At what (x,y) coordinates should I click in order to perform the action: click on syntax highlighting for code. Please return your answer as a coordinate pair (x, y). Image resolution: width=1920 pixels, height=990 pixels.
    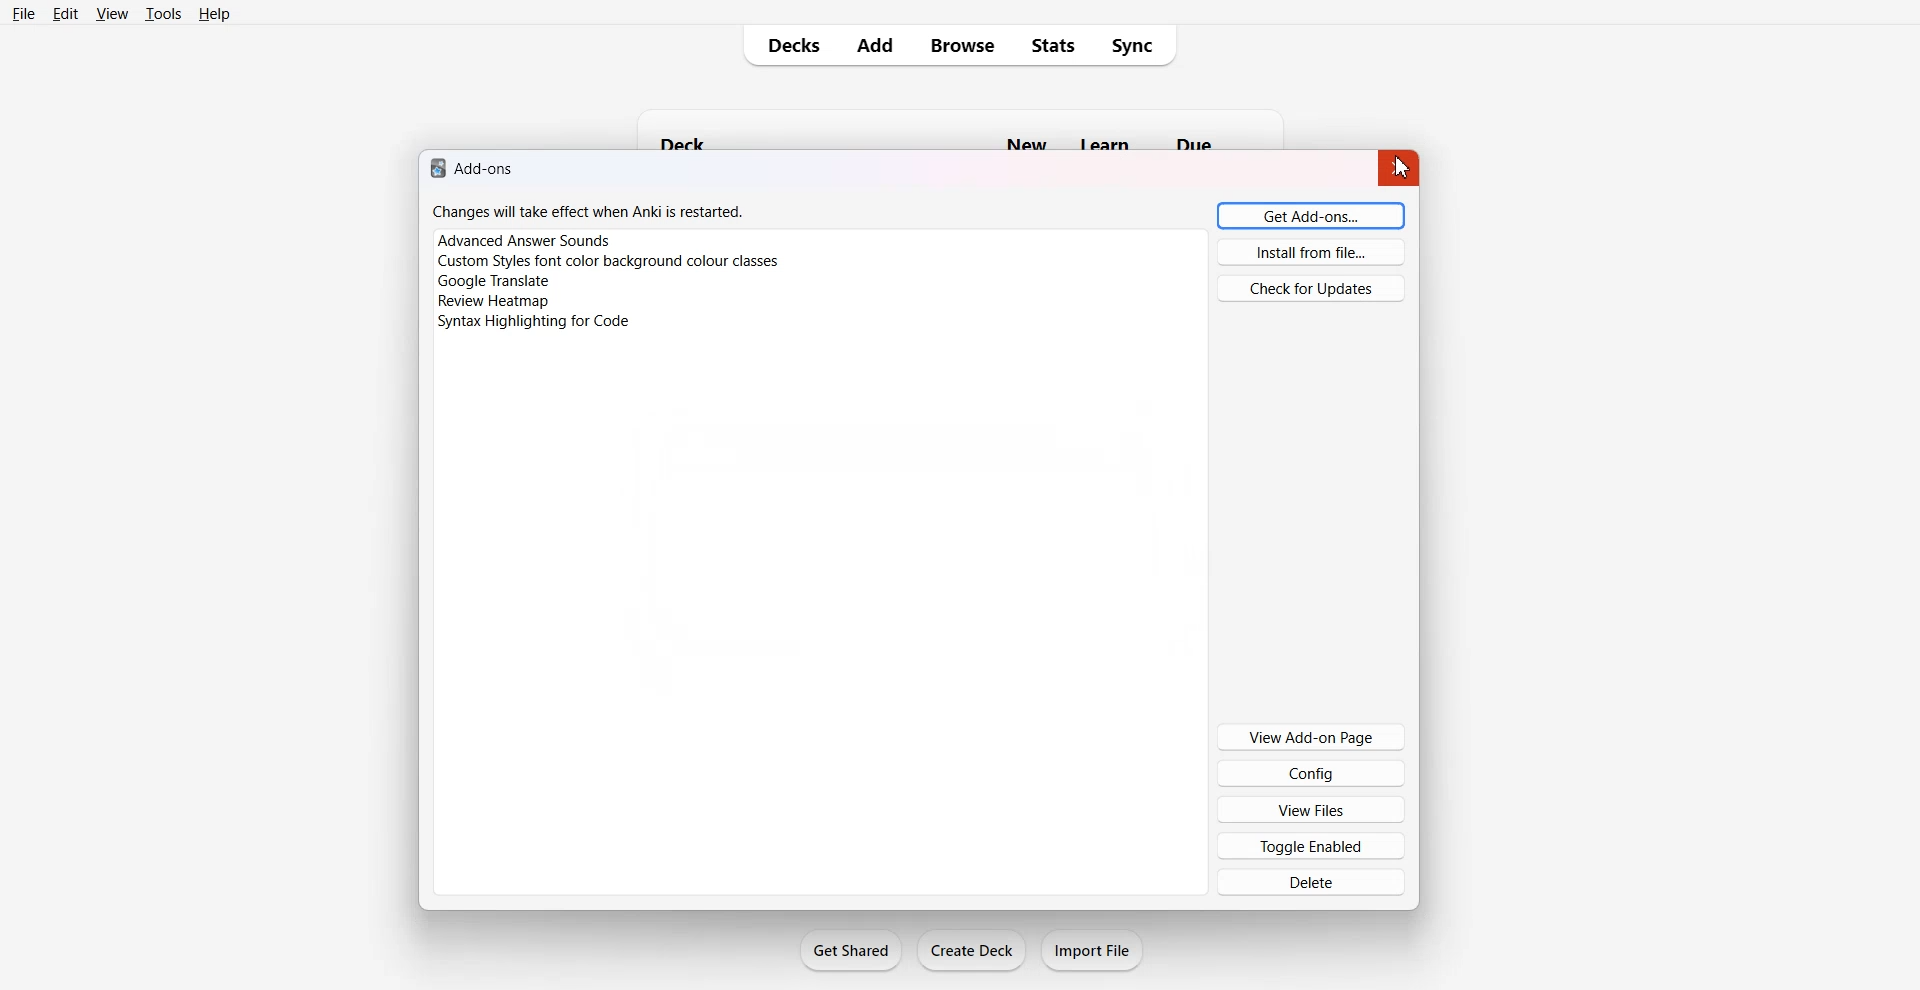
    Looking at the image, I should click on (536, 322).